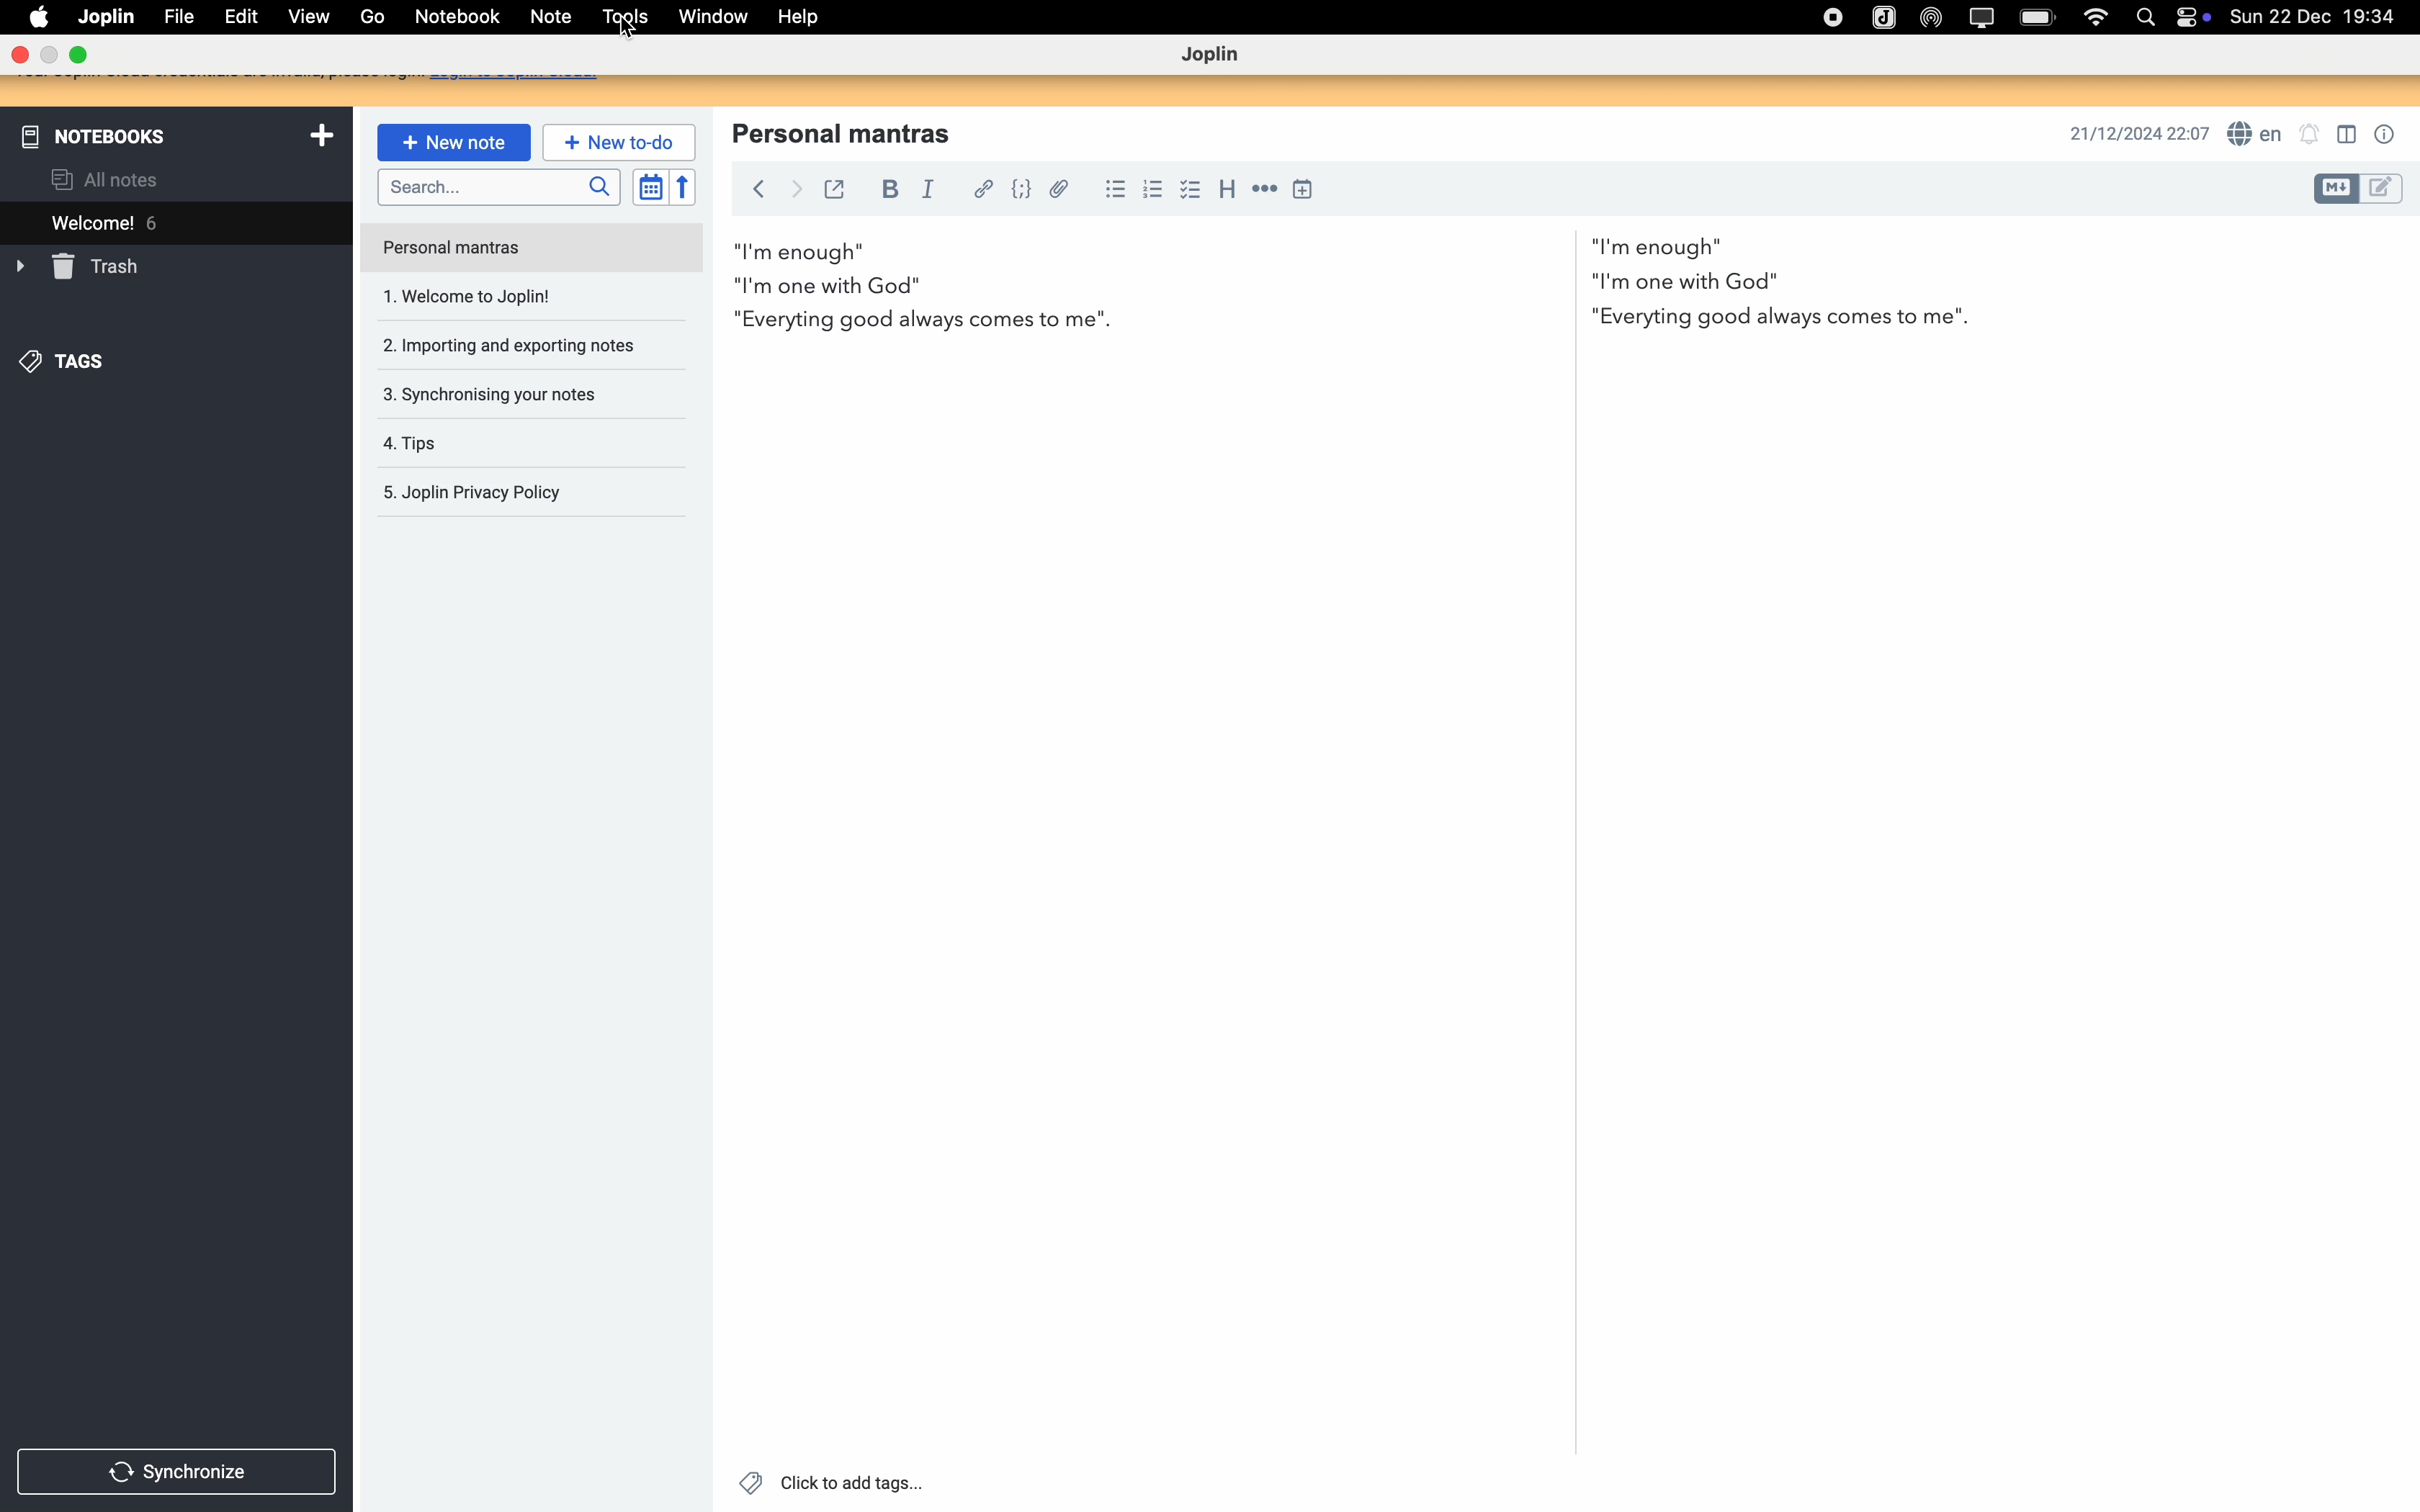 This screenshot has height=1512, width=2420. I want to click on numbered list, so click(1151, 188).